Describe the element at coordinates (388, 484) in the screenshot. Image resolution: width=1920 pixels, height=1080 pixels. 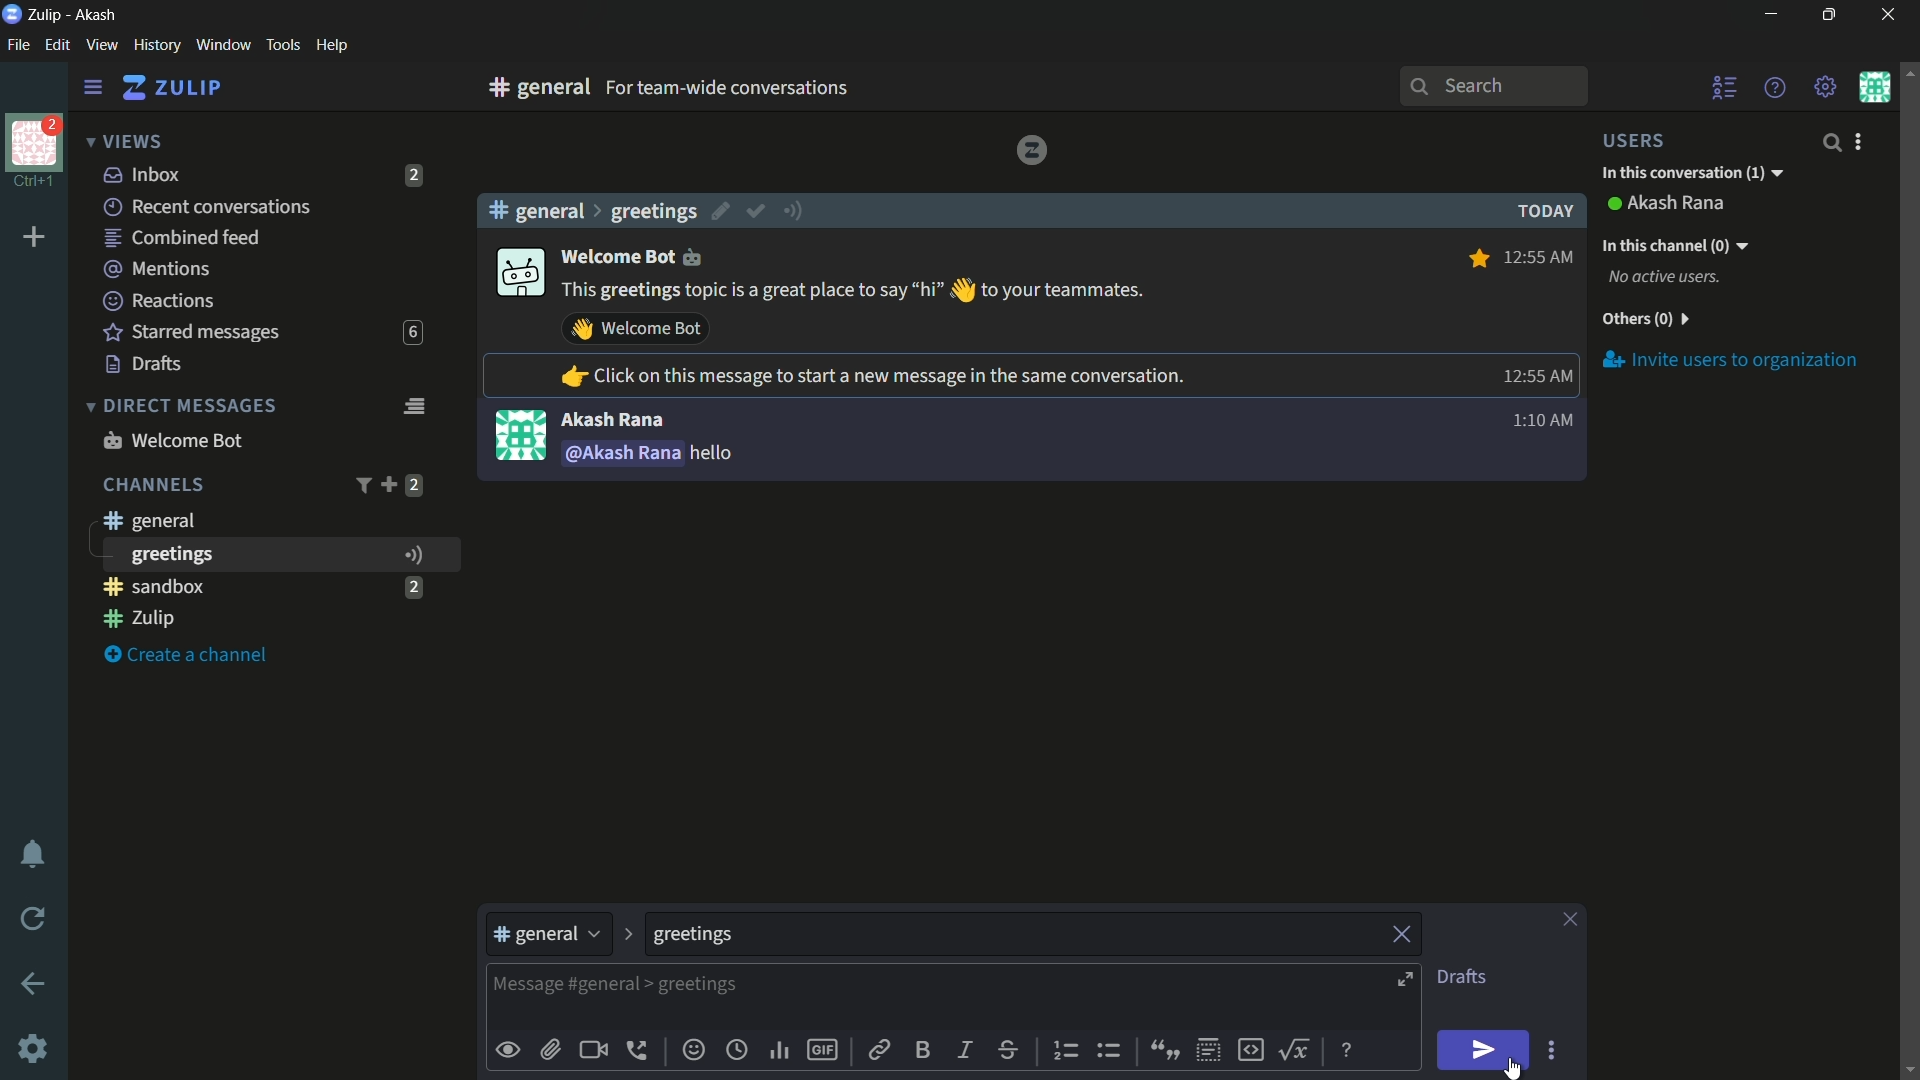
I see `add channel` at that location.